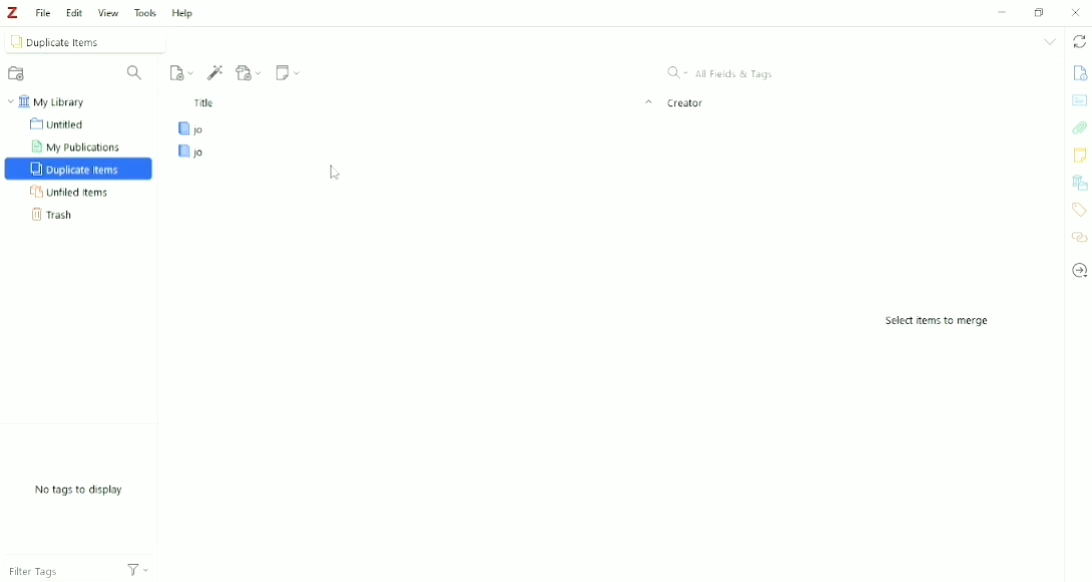 The height and width of the screenshot is (582, 1092). What do you see at coordinates (181, 73) in the screenshot?
I see `New Item` at bounding box center [181, 73].